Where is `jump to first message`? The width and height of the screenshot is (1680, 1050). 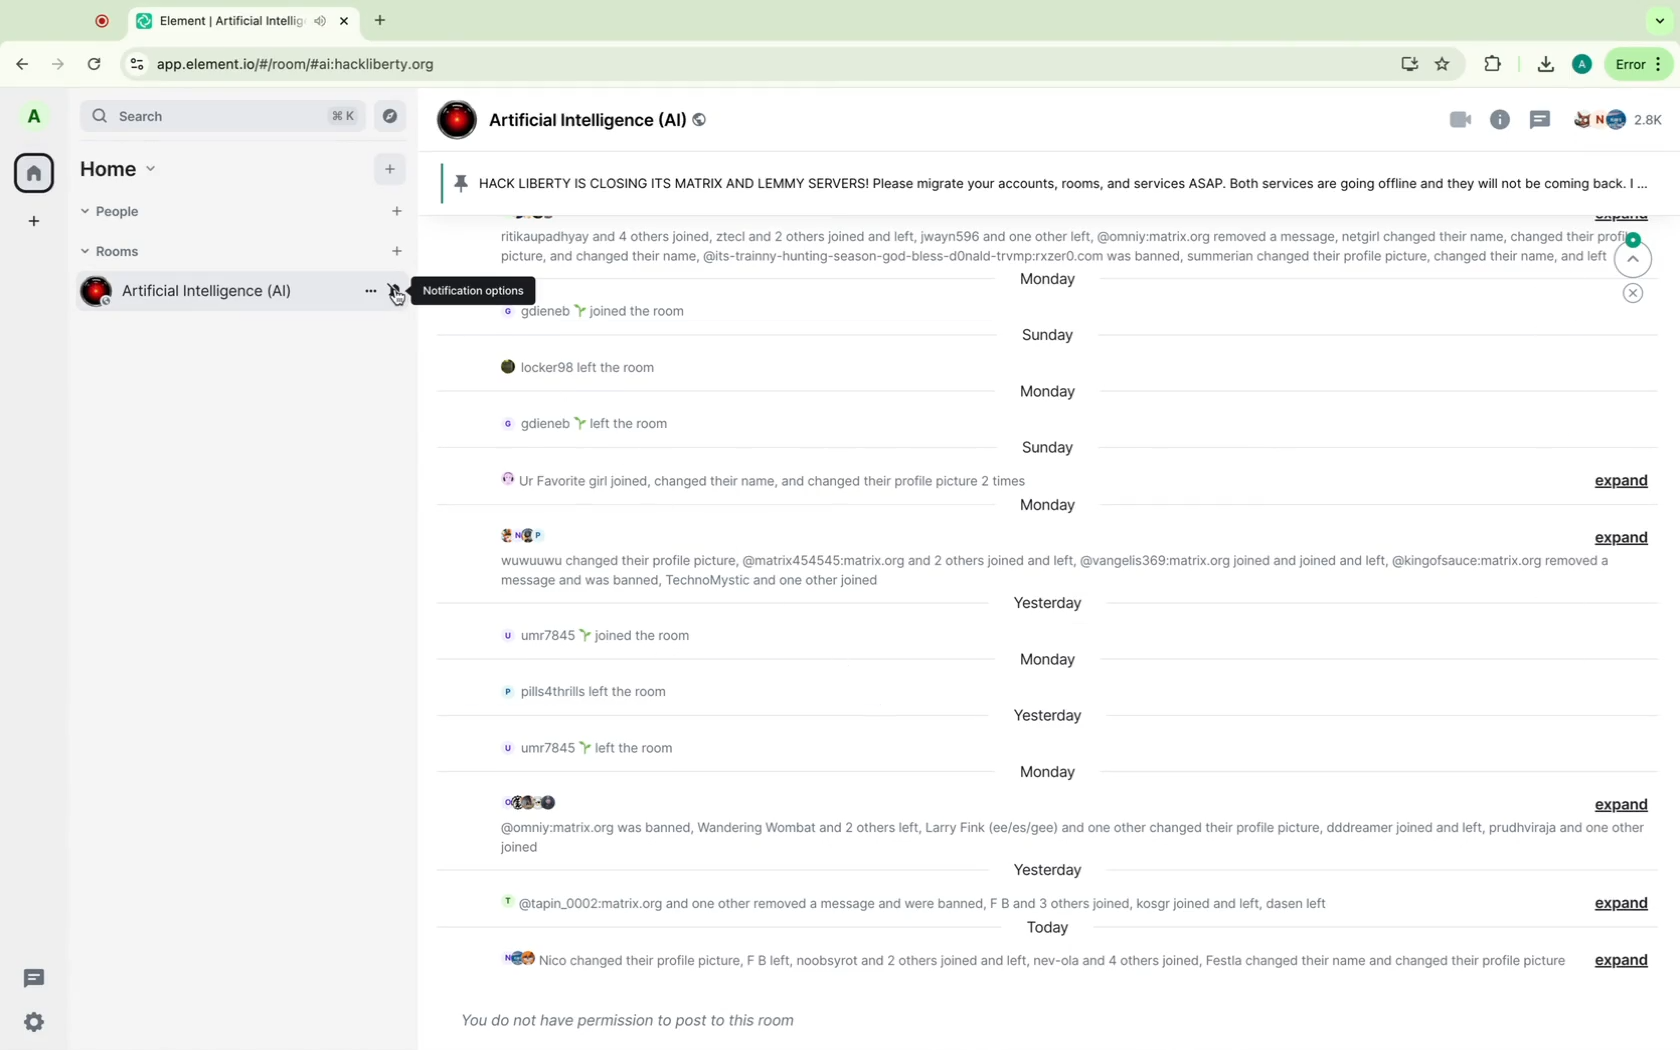
jump to first message is located at coordinates (1630, 253).